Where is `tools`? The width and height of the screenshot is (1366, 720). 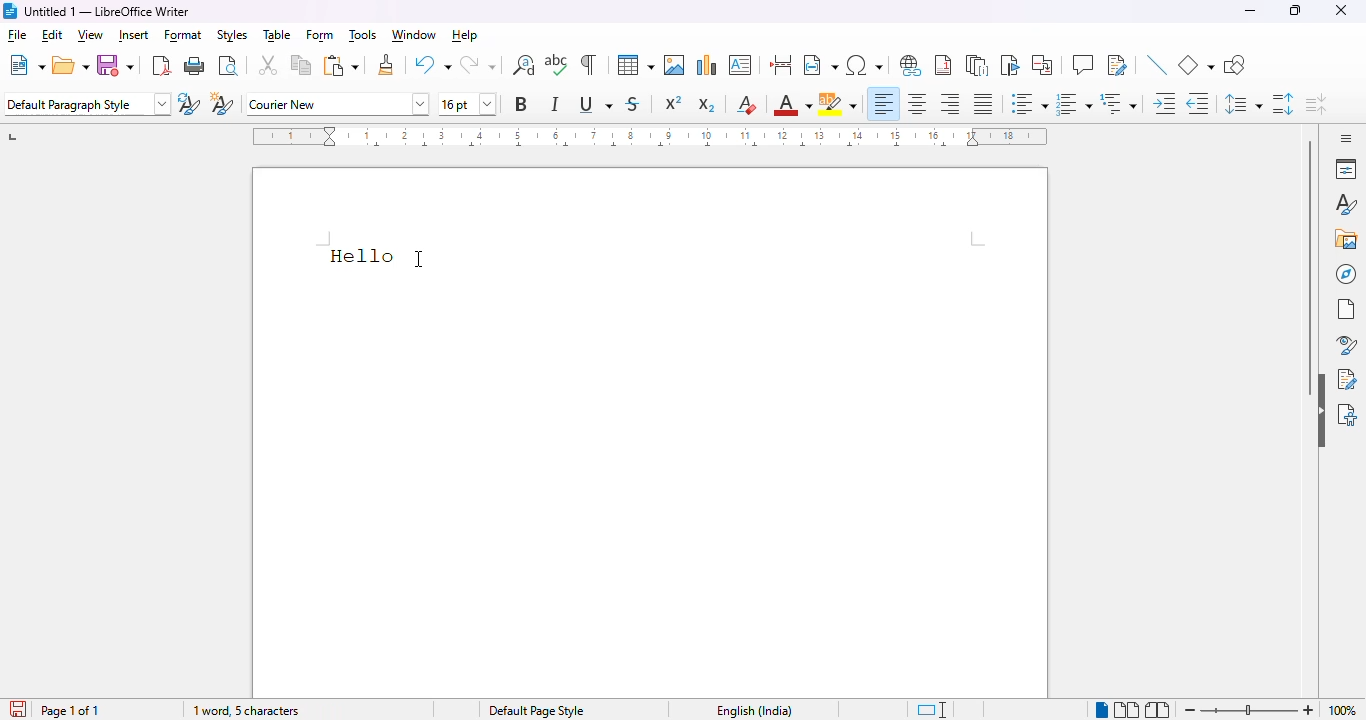
tools is located at coordinates (363, 36).